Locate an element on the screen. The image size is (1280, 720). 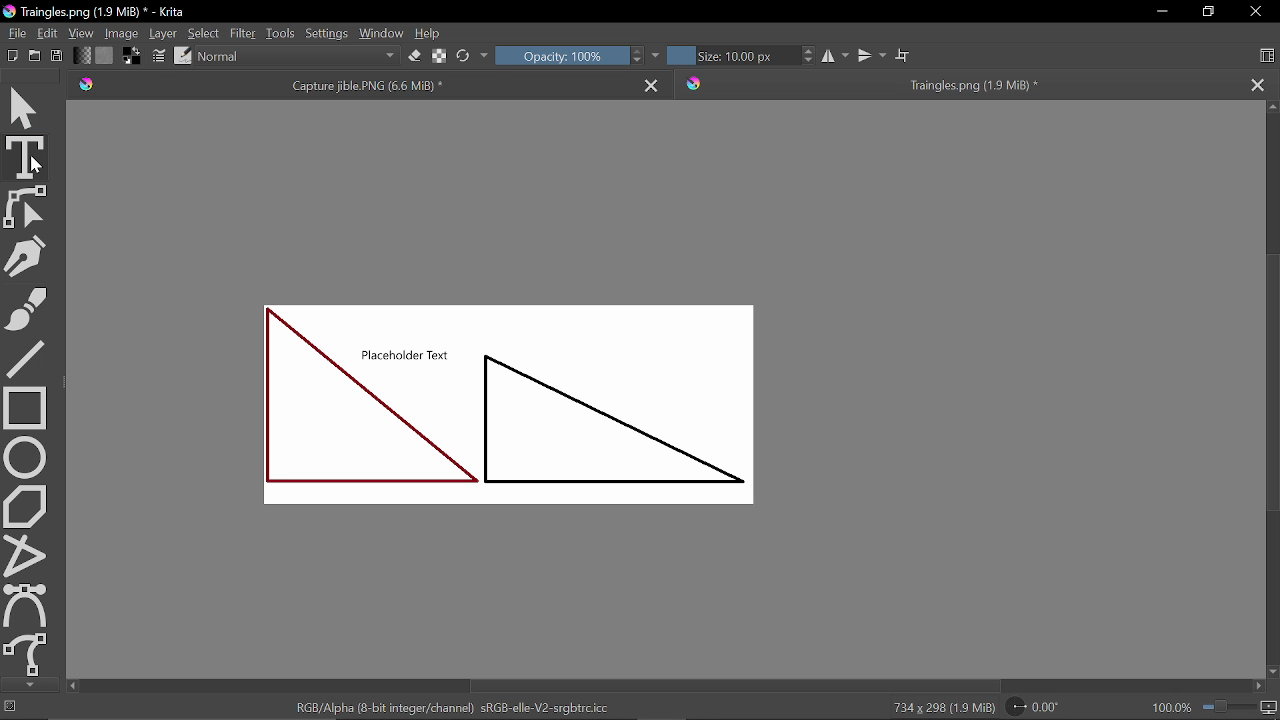
Traingles.png (1.9 MiB) * - Krita is located at coordinates (95, 12).